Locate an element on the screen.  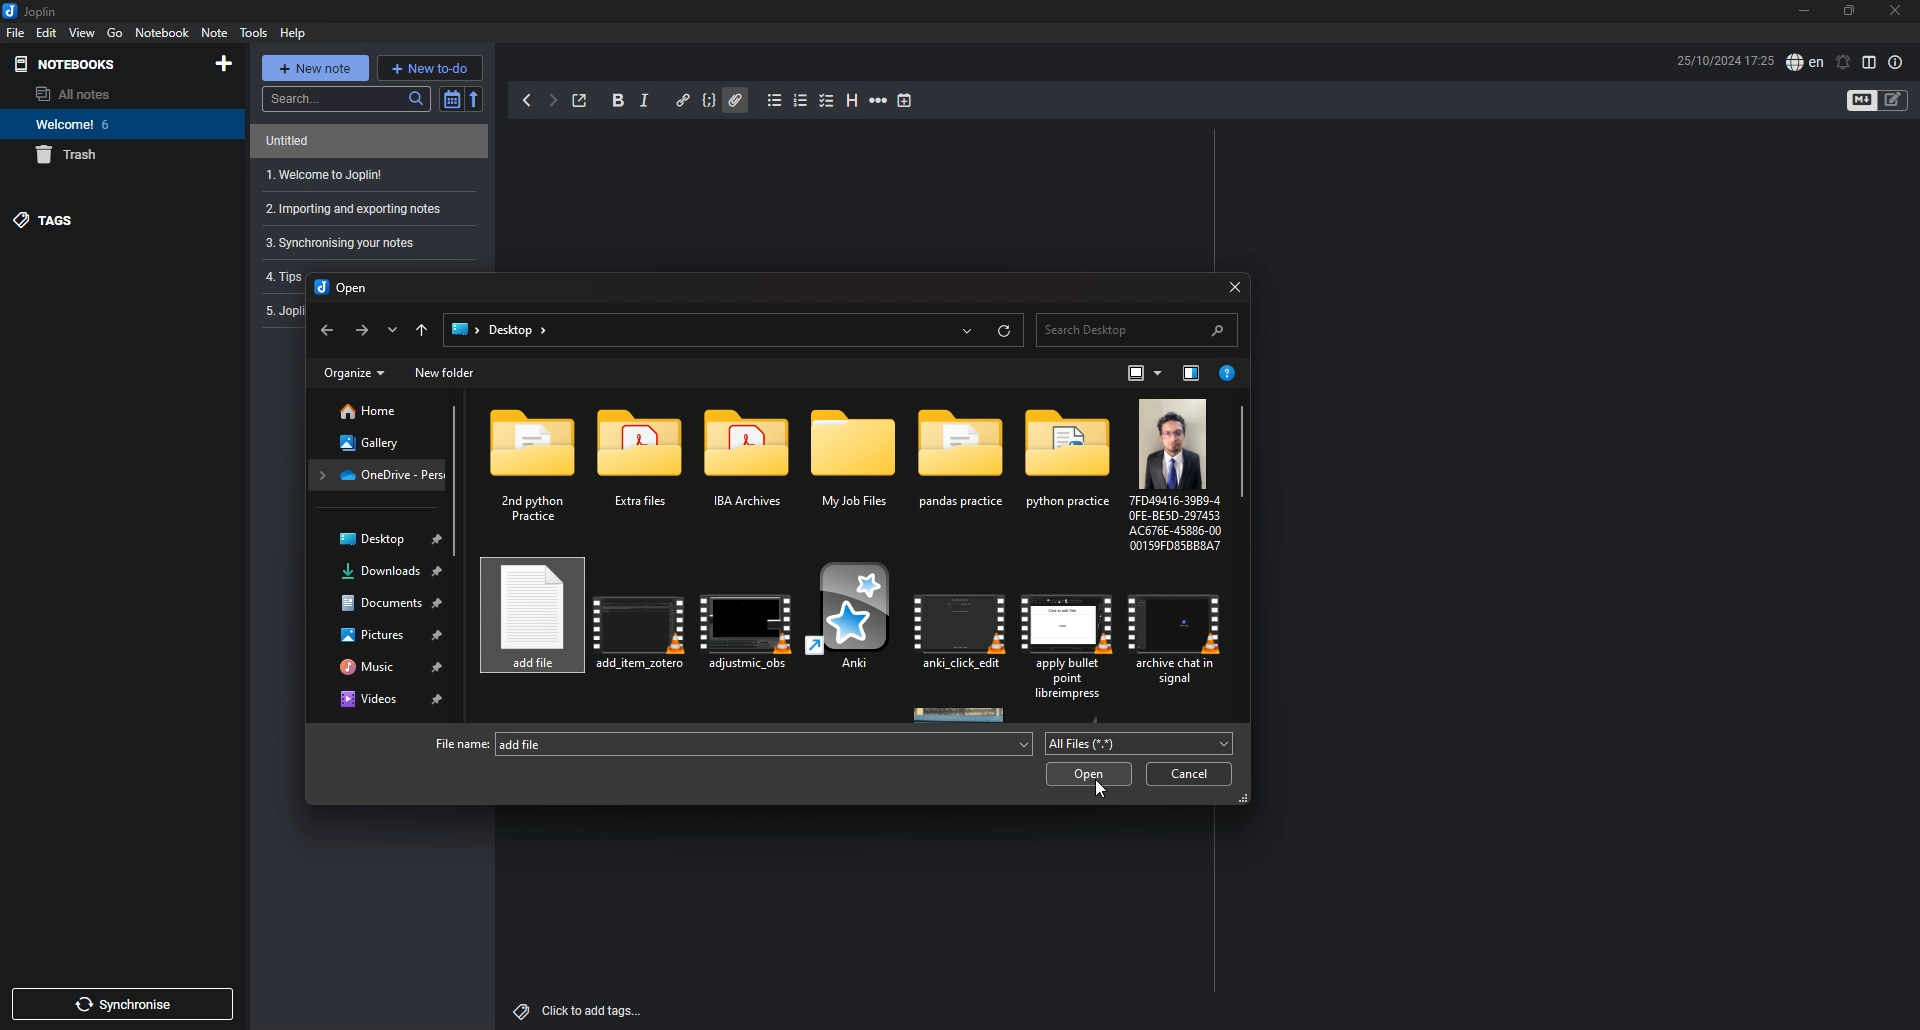
new folder is located at coordinates (446, 373).